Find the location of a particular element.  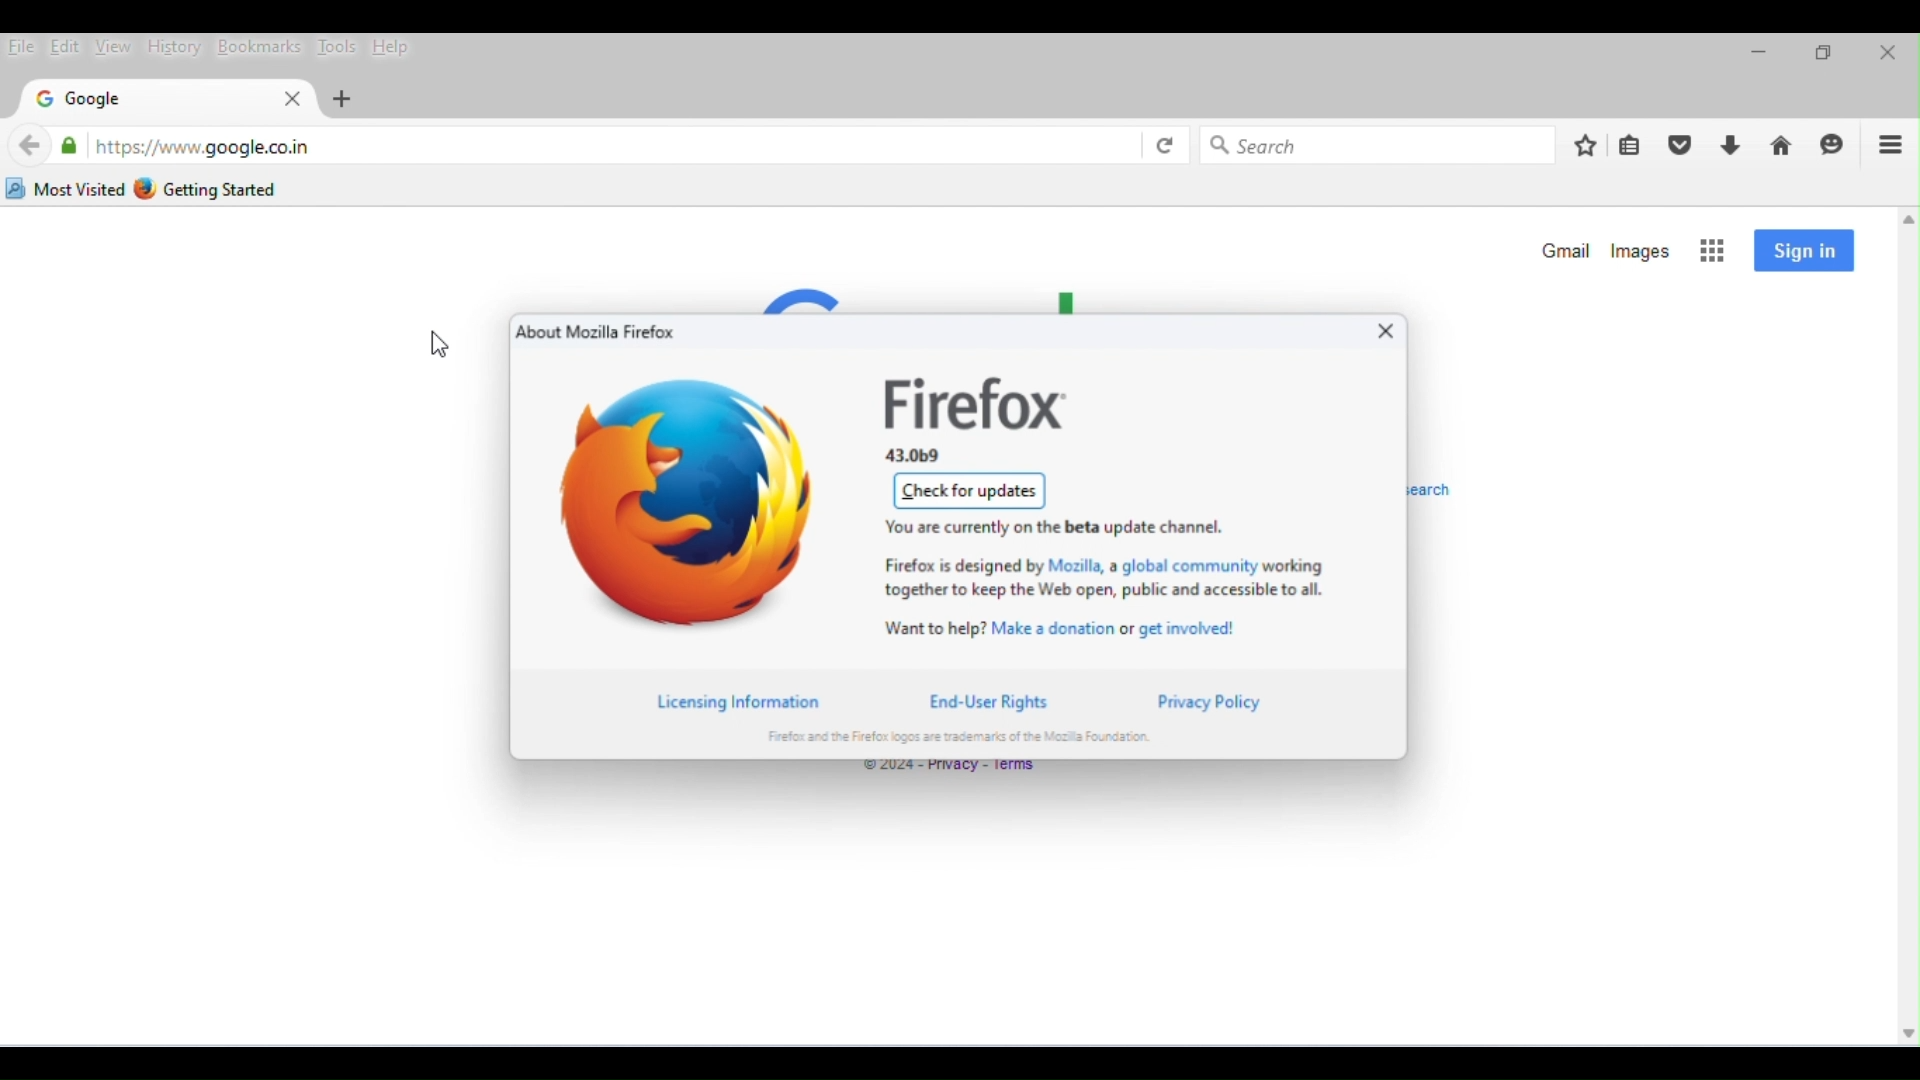

privacy policy is located at coordinates (1210, 701).